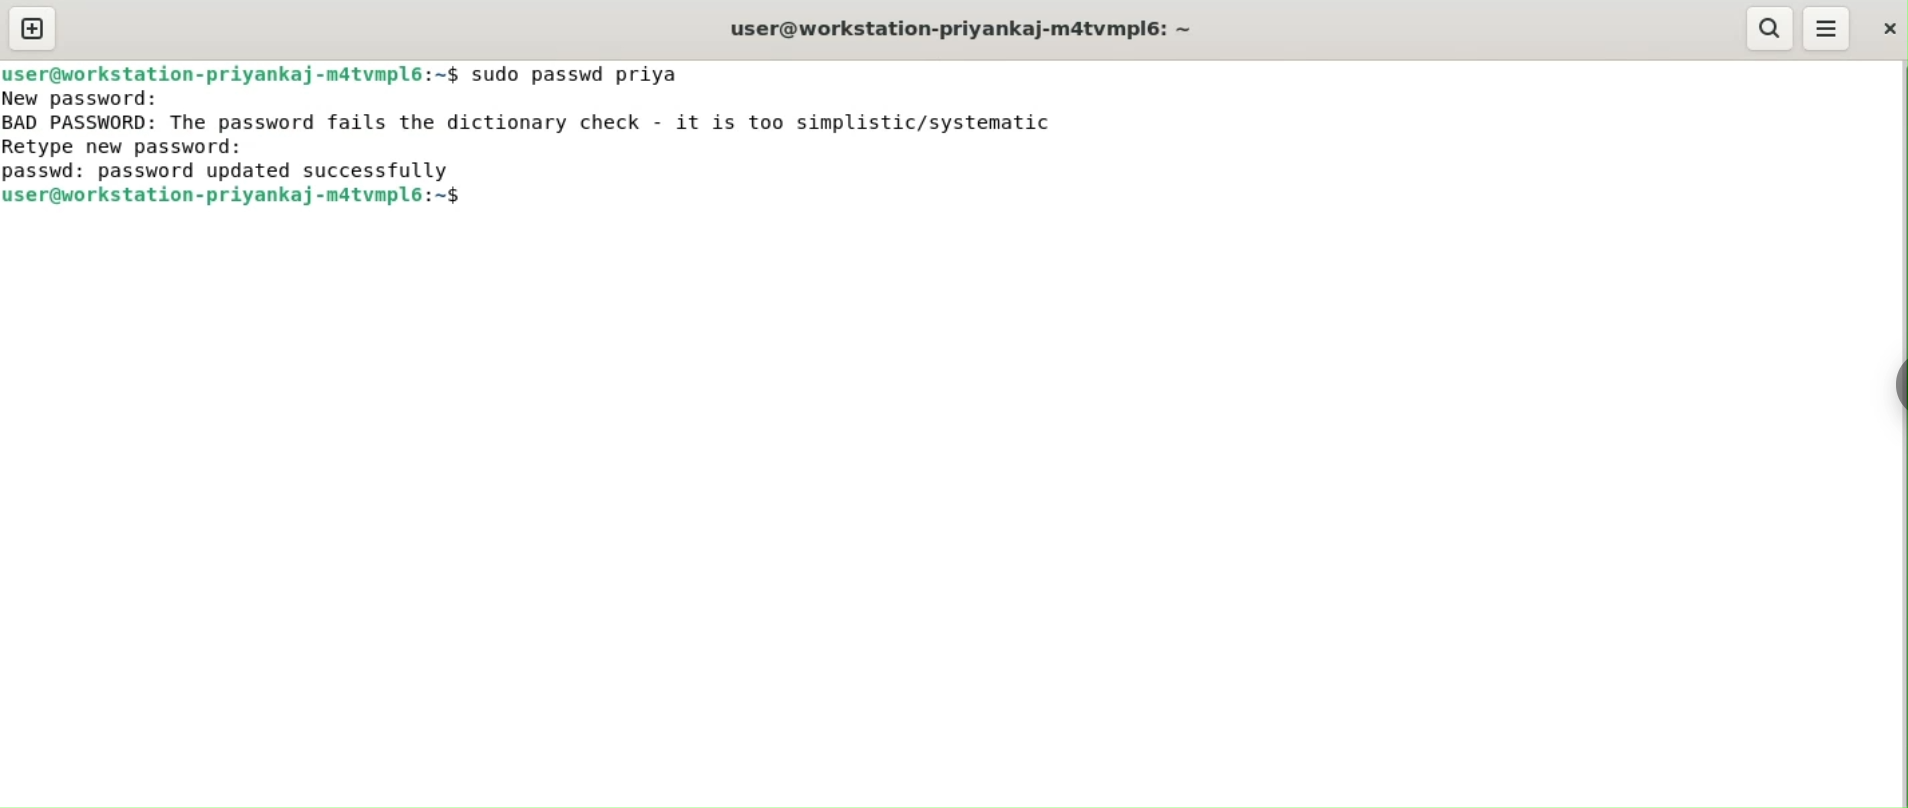  I want to click on user@workstation-priyankaj-m4tvmpl6:-$, so click(236, 199).